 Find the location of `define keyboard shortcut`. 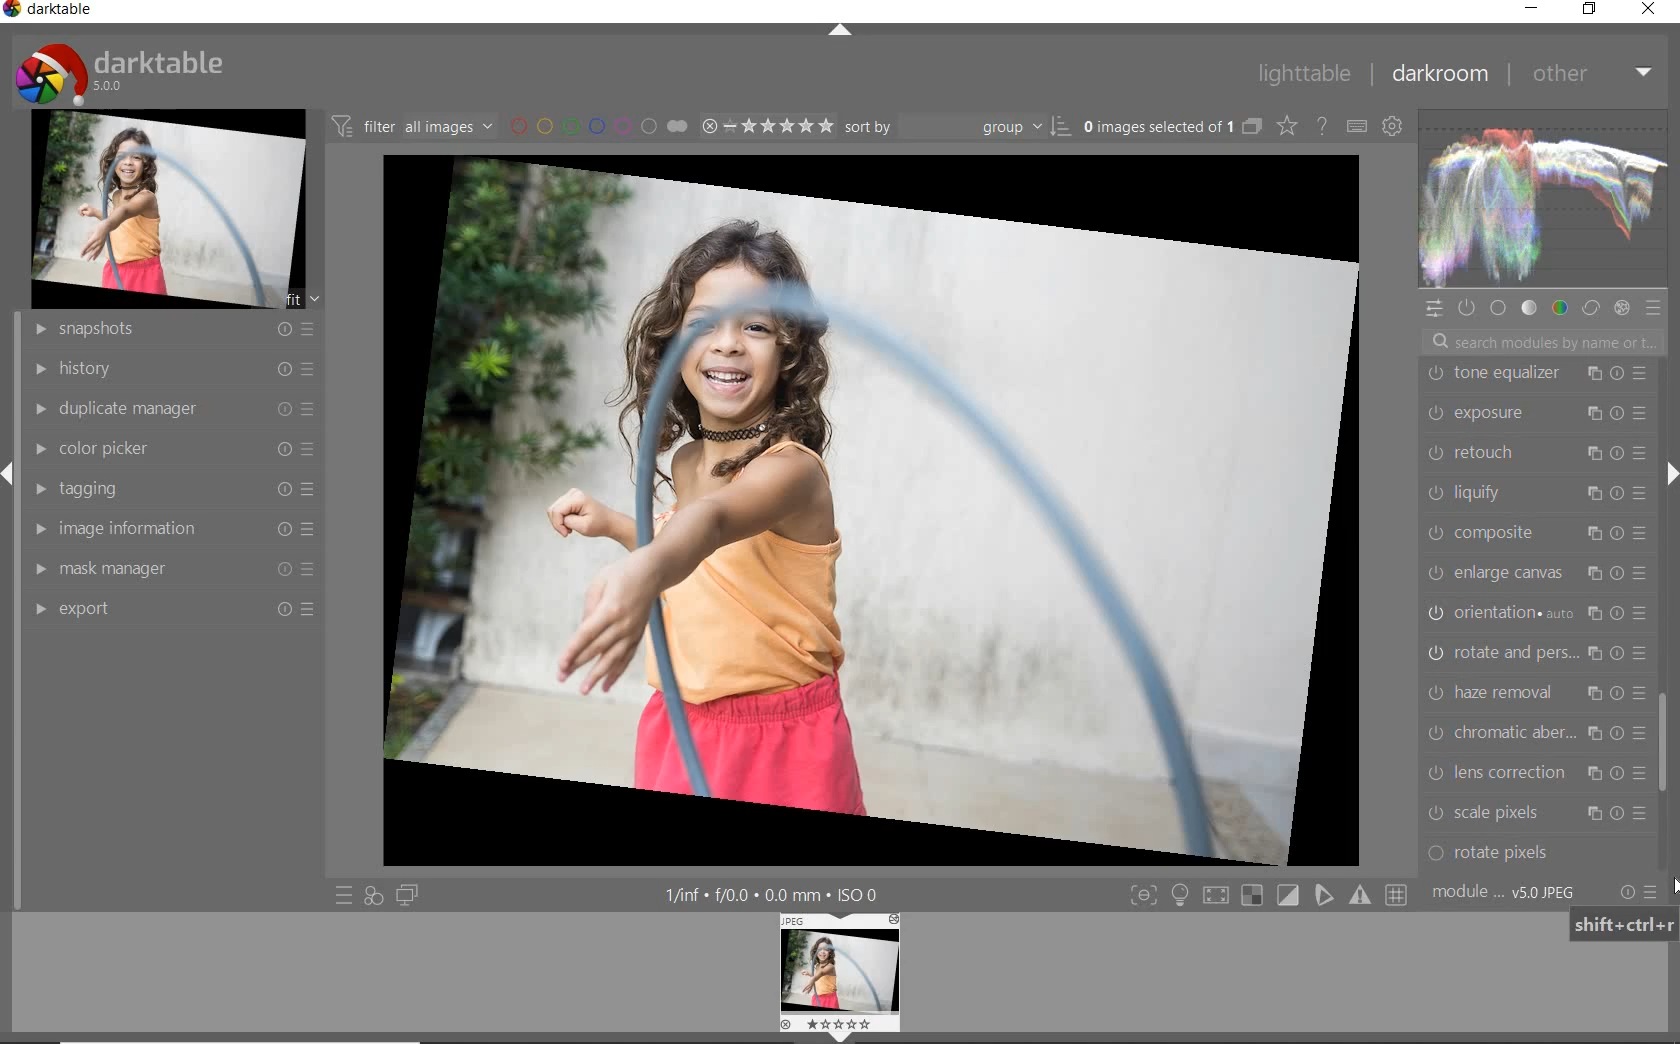

define keyboard shortcut is located at coordinates (1357, 127).